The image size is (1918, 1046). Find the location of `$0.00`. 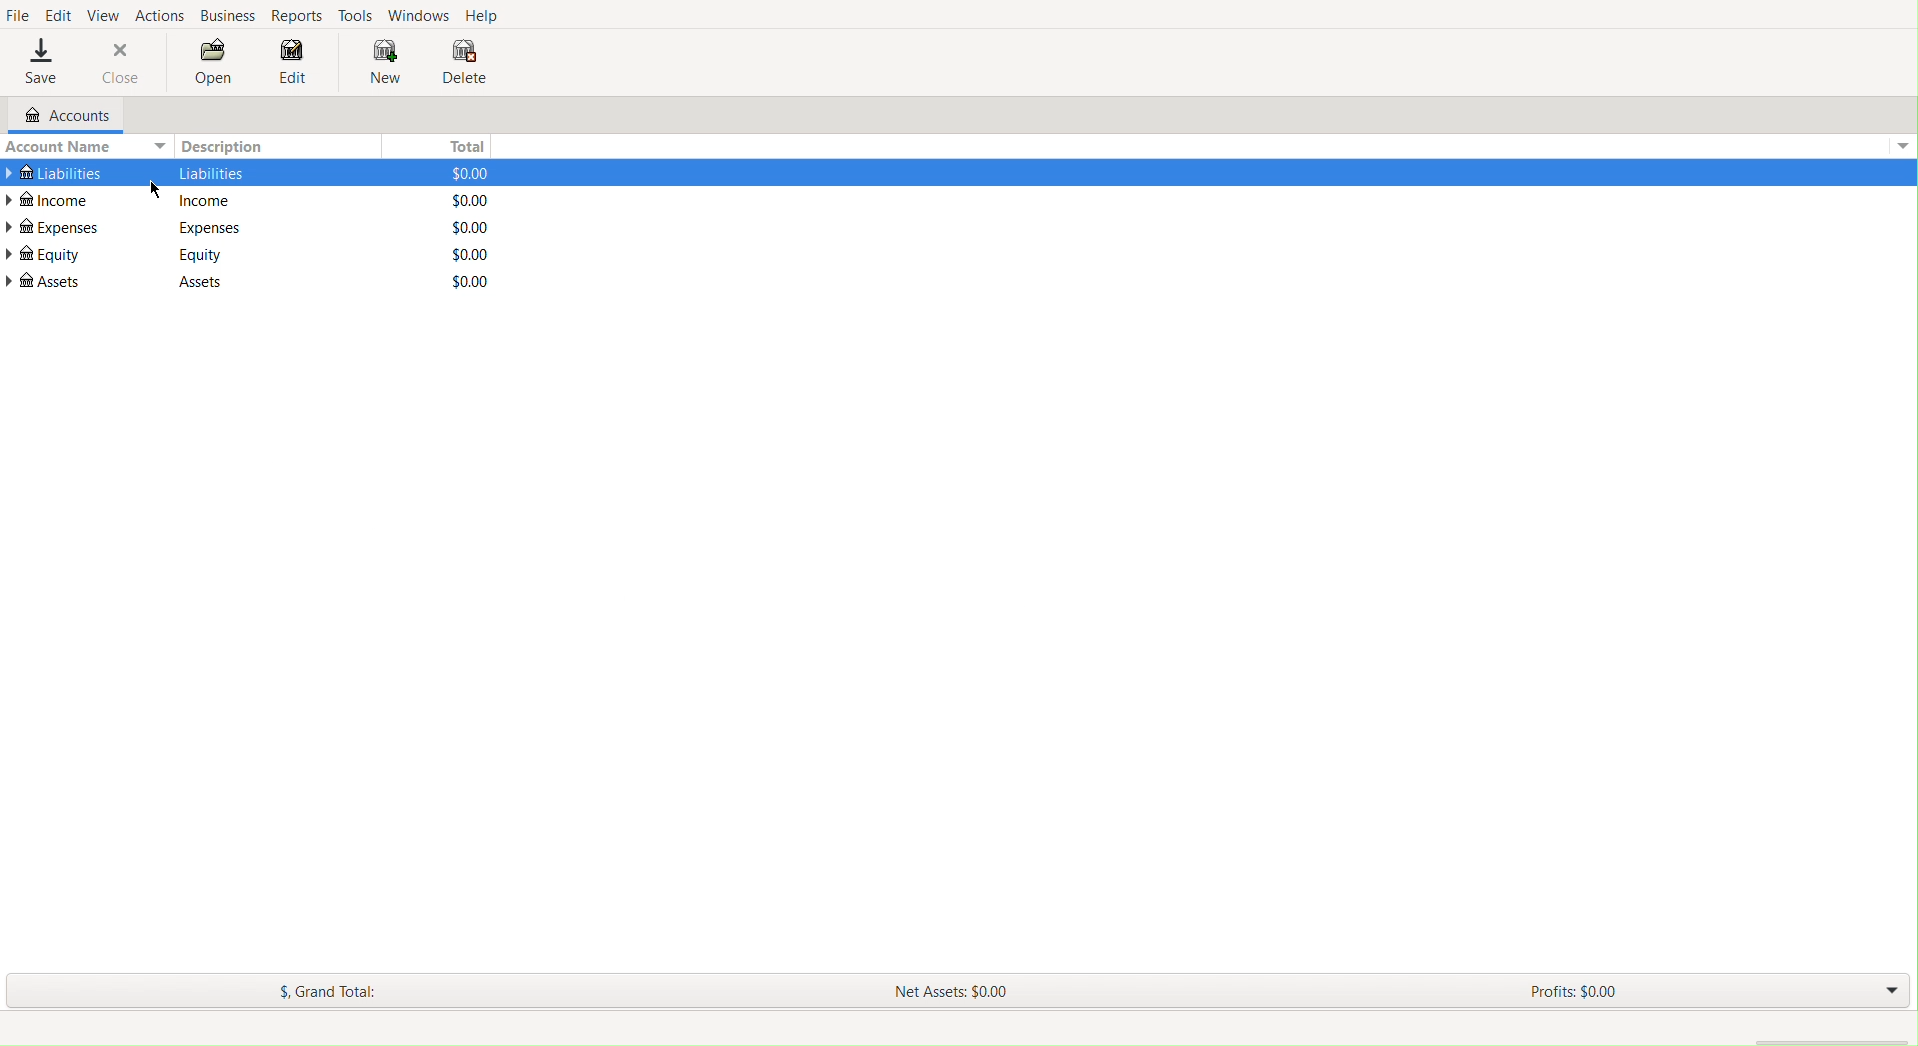

$0.00 is located at coordinates (462, 228).